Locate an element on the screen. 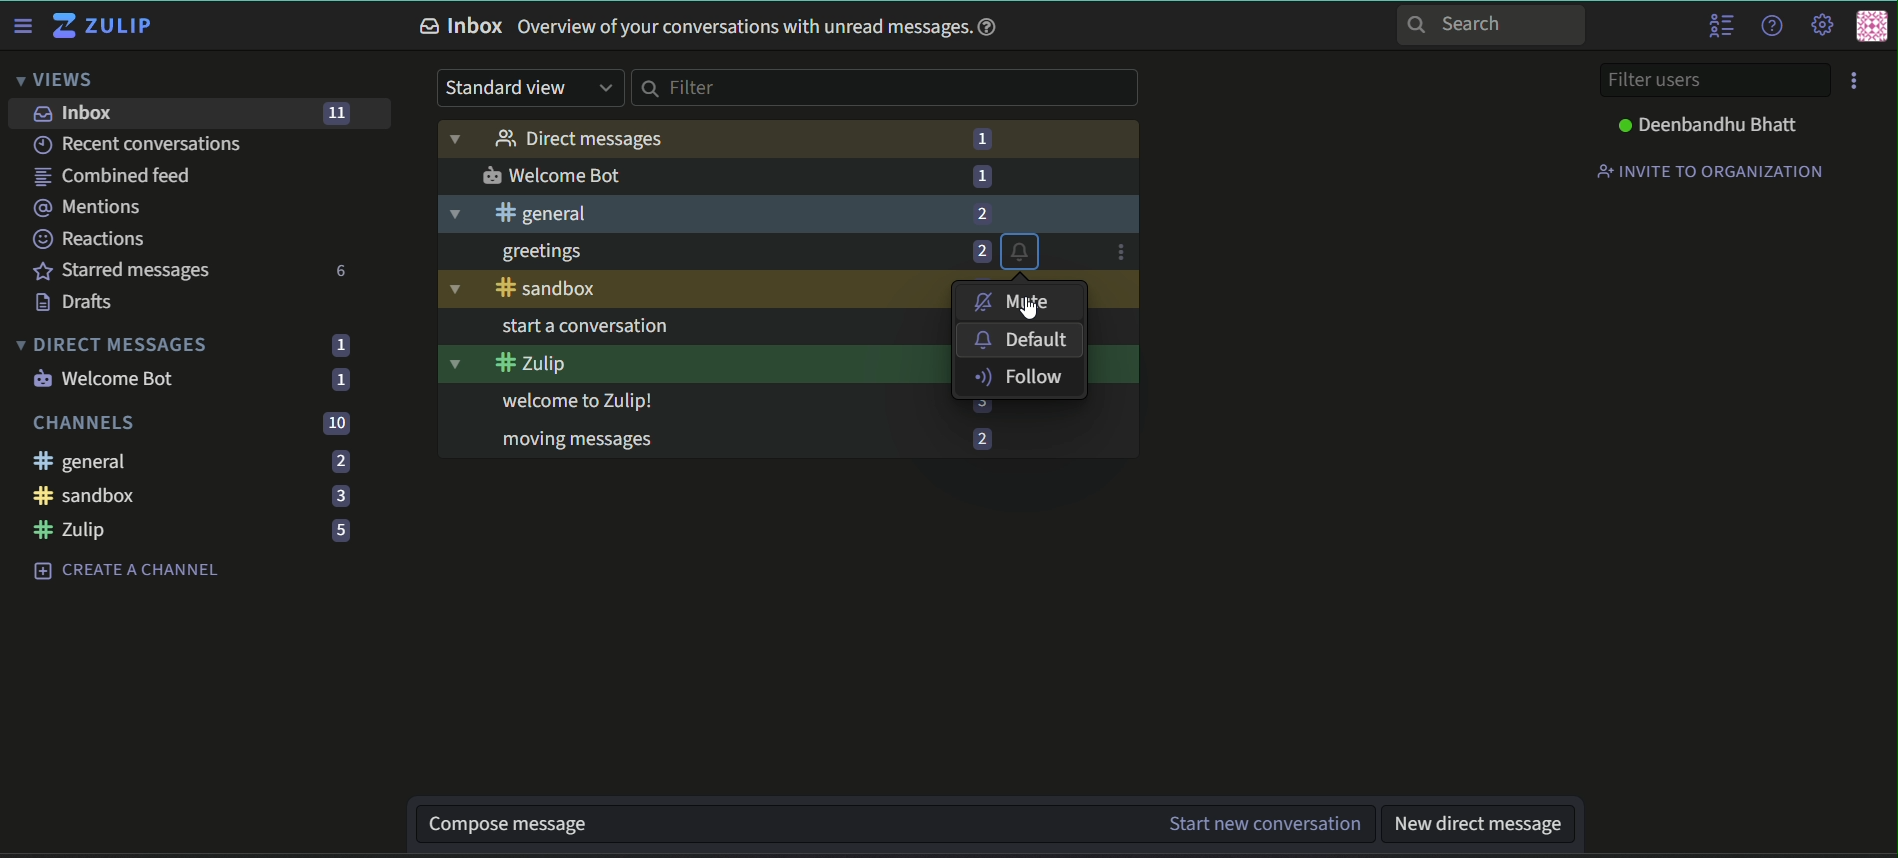  Numbers is located at coordinates (335, 461).